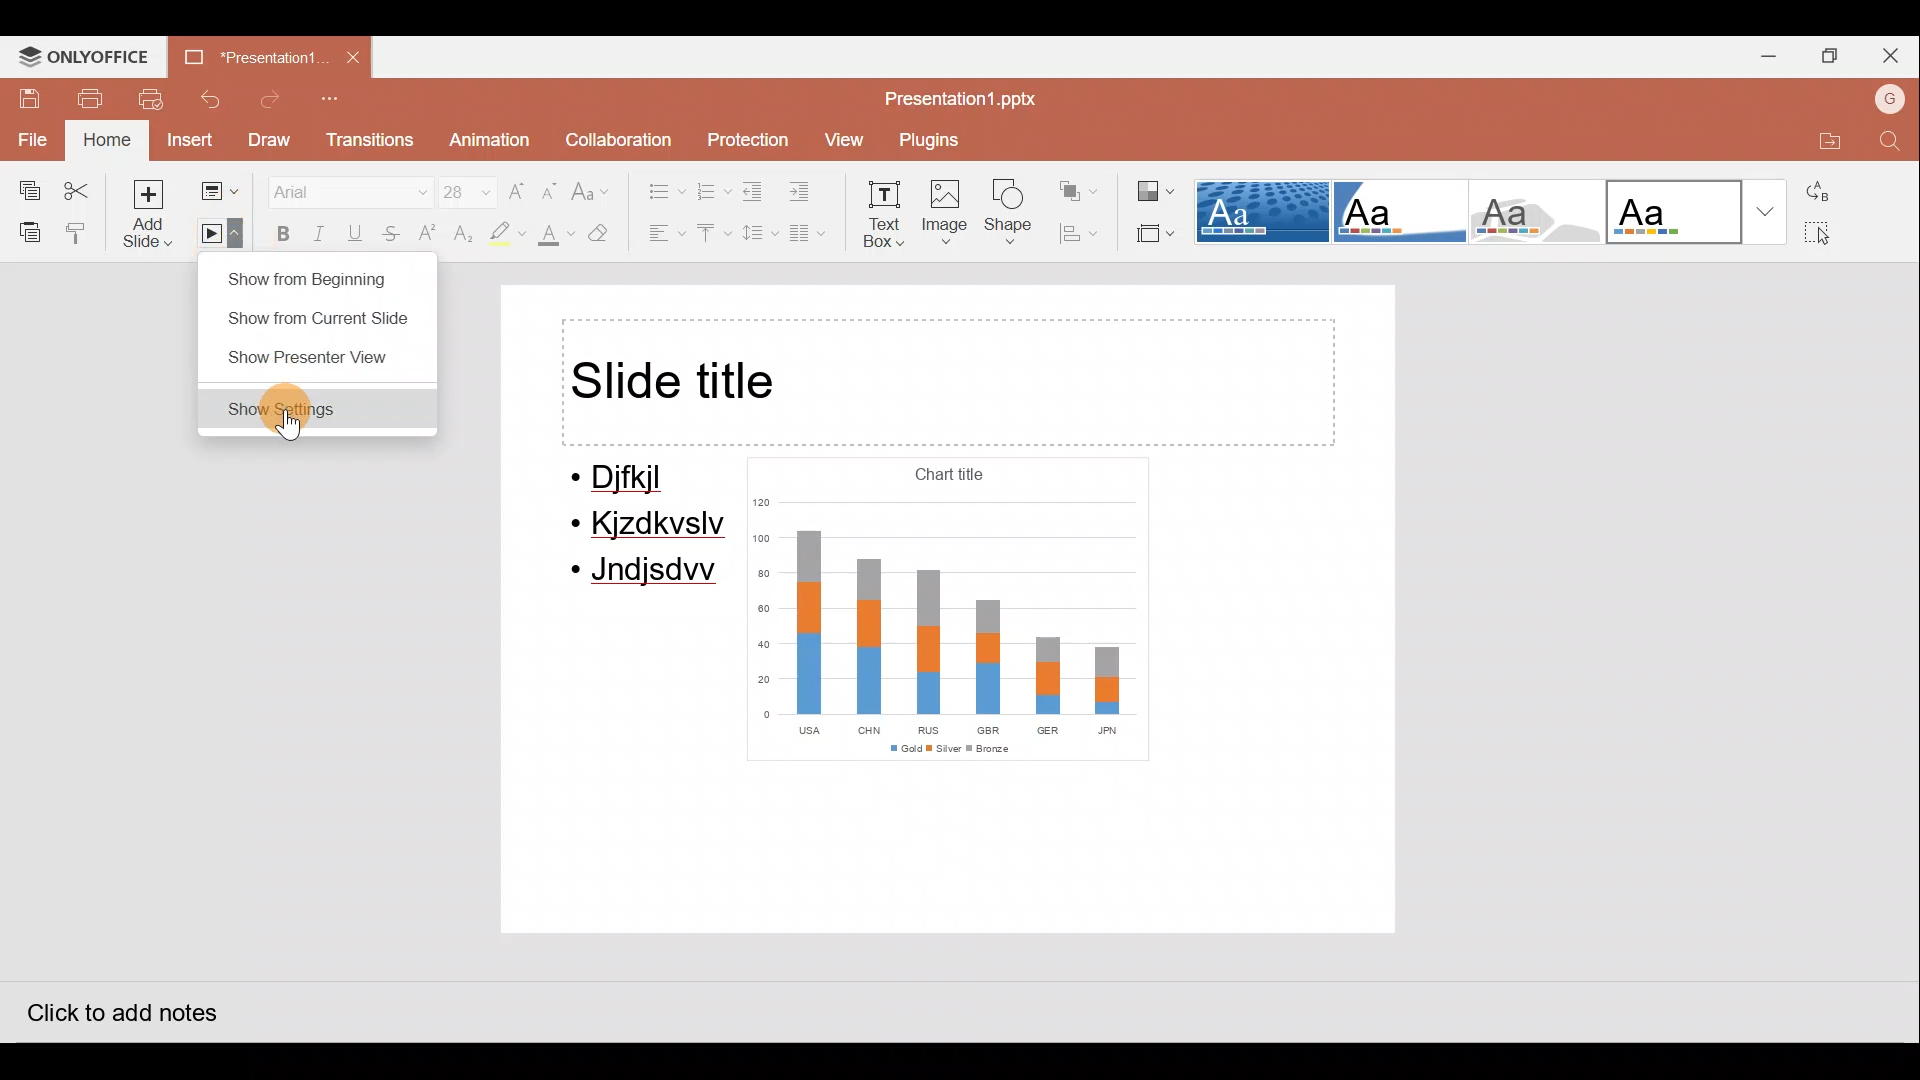 Image resolution: width=1920 pixels, height=1080 pixels. What do you see at coordinates (317, 407) in the screenshot?
I see `Show settings` at bounding box center [317, 407].